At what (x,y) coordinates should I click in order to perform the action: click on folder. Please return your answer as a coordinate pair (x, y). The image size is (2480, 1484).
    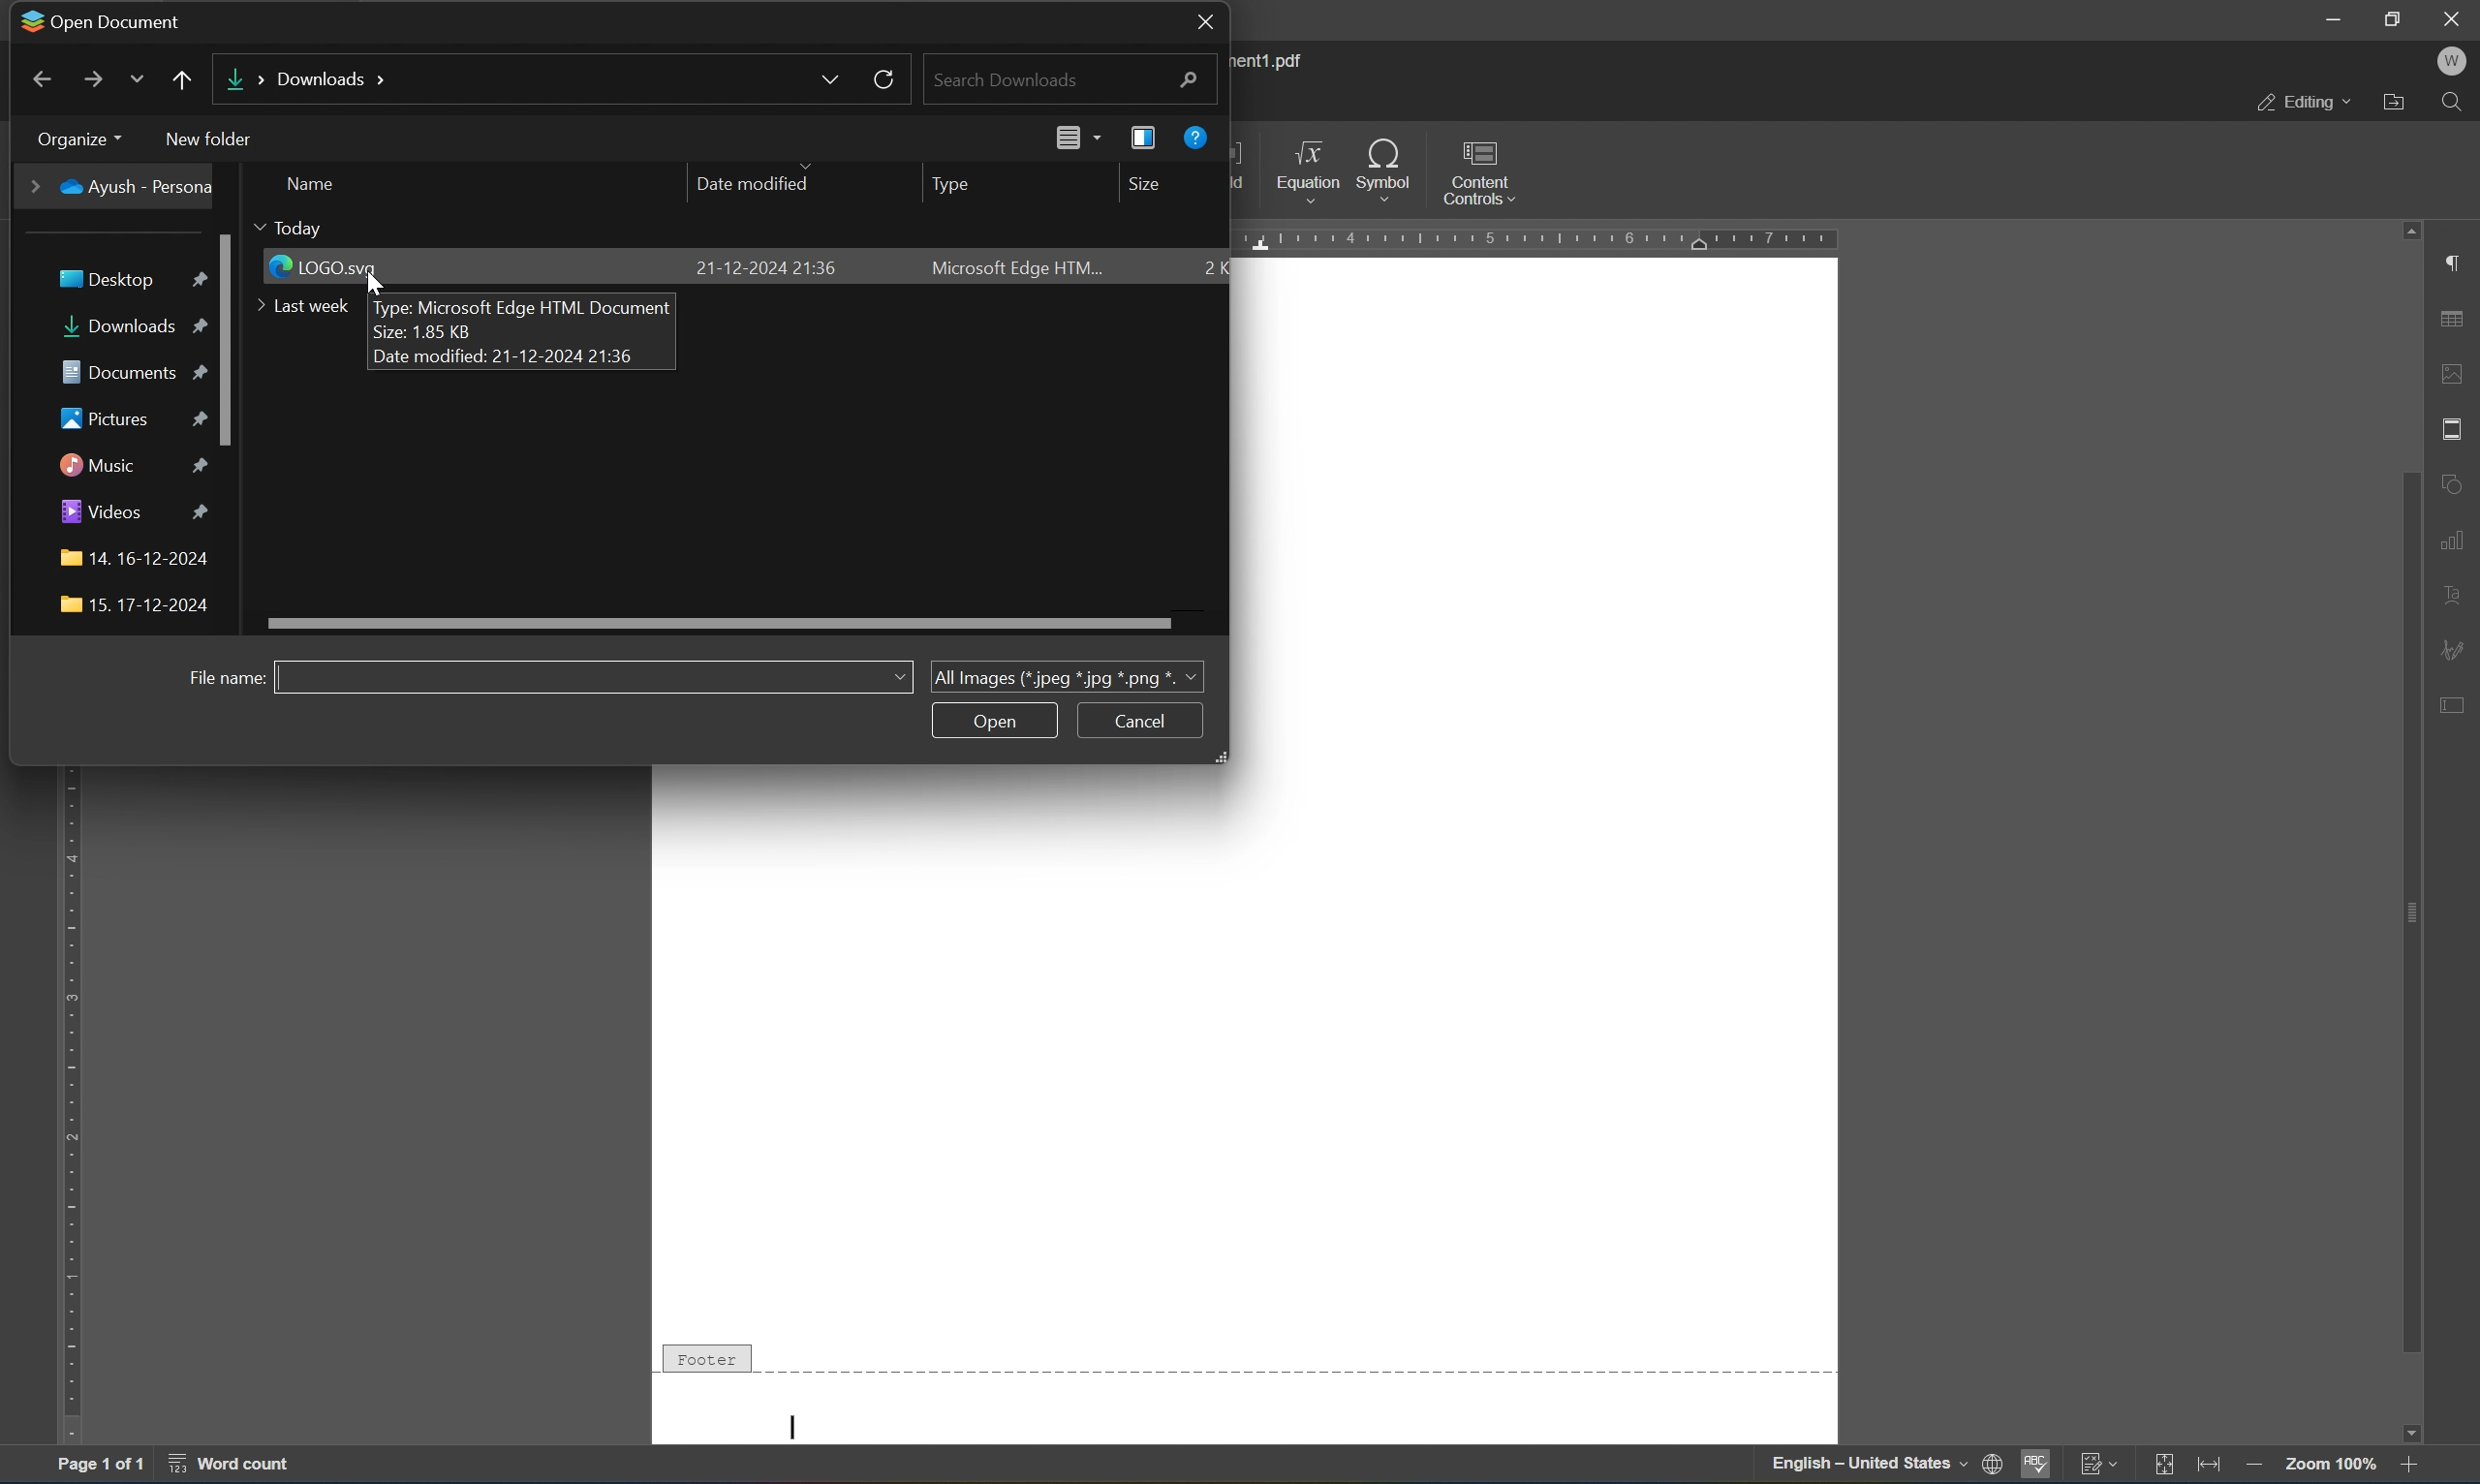
    Looking at the image, I should click on (135, 603).